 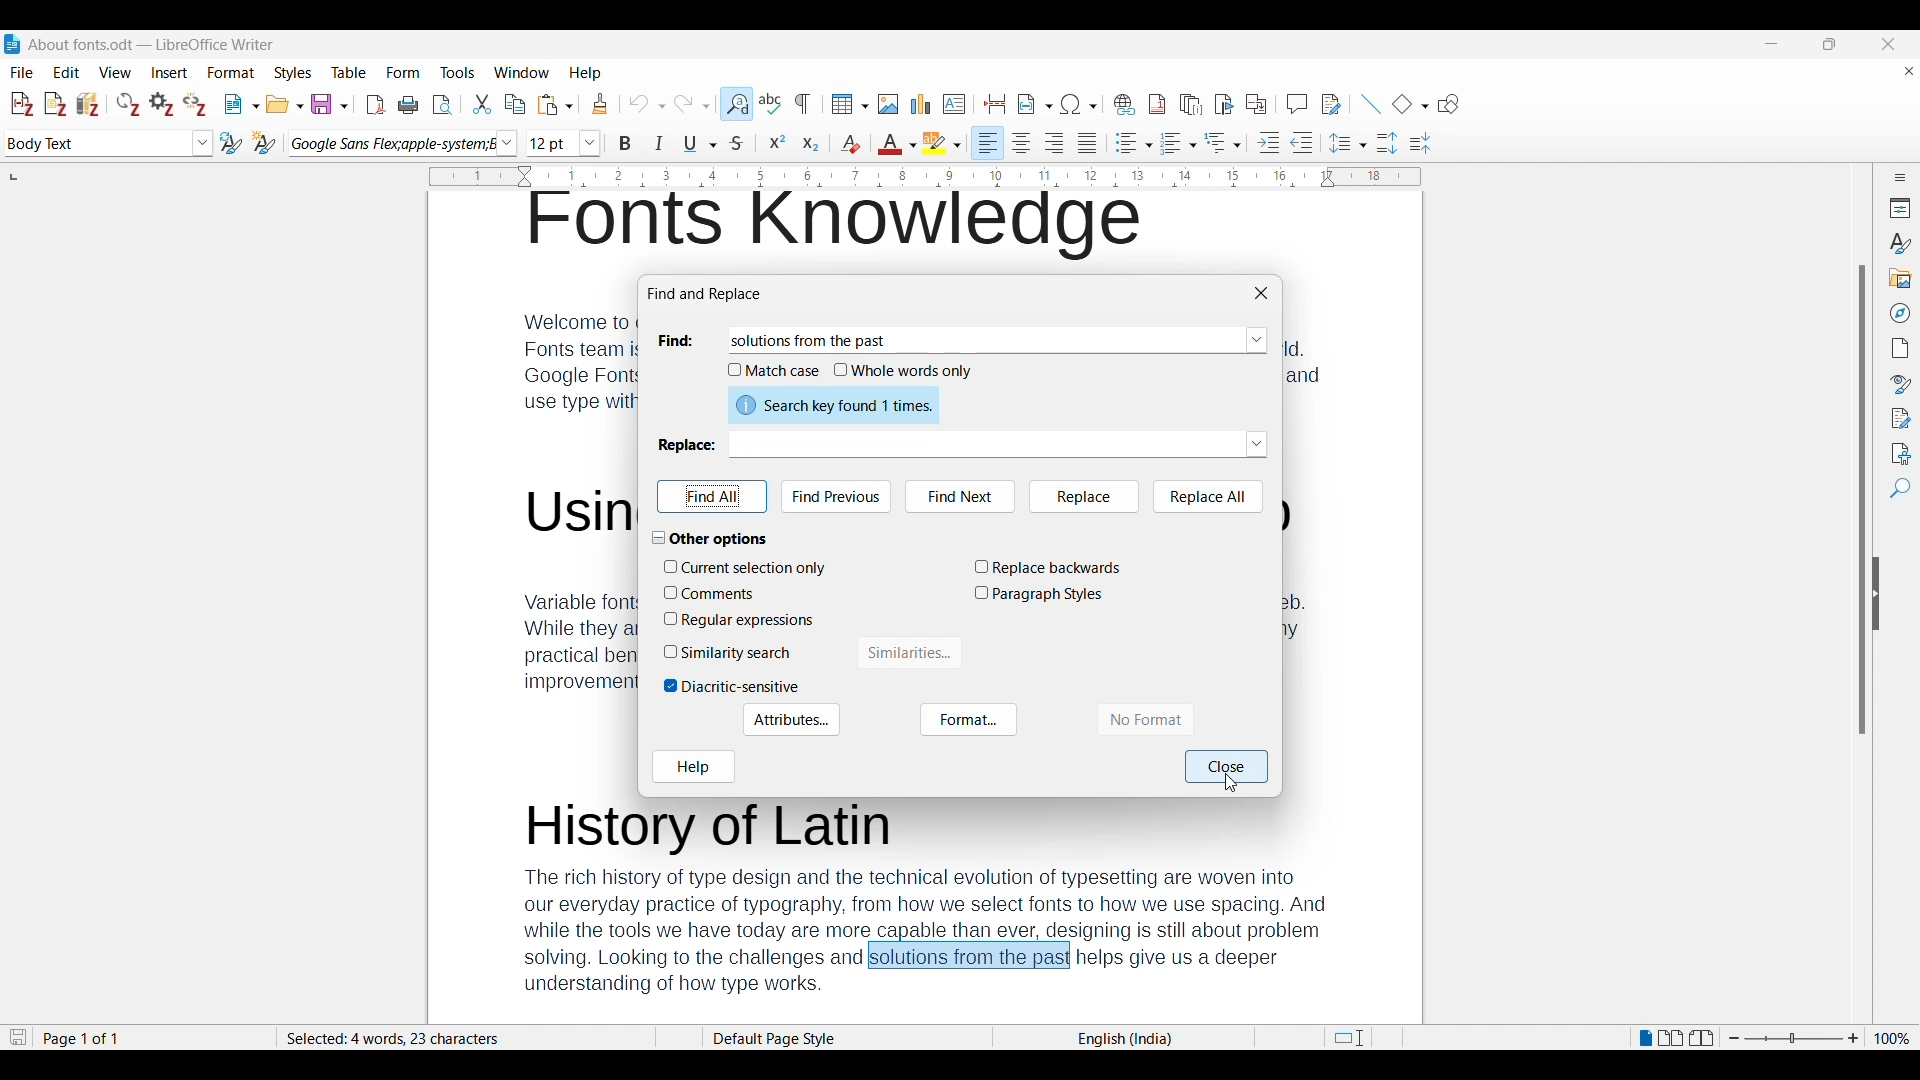 I want to click on Toggle formatting marks, so click(x=804, y=104).